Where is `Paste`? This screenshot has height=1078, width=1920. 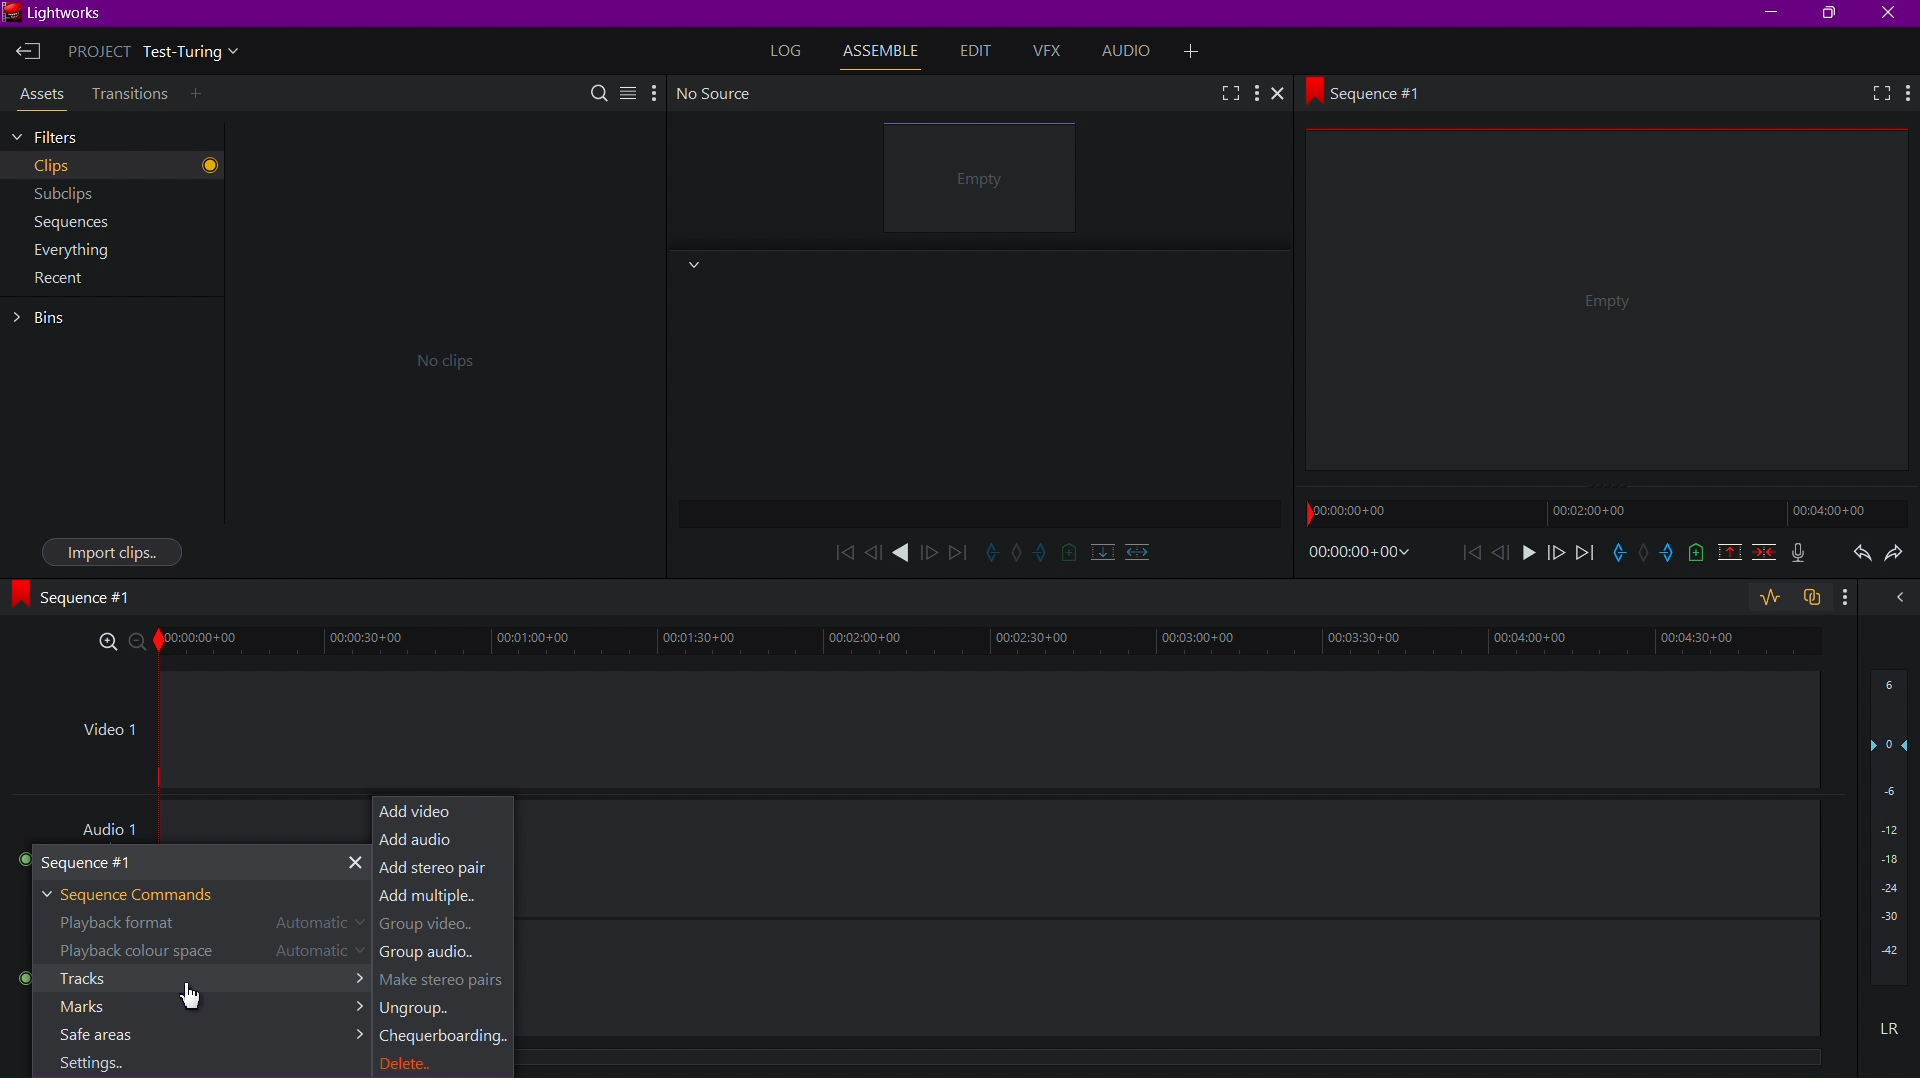 Paste is located at coordinates (1817, 599).